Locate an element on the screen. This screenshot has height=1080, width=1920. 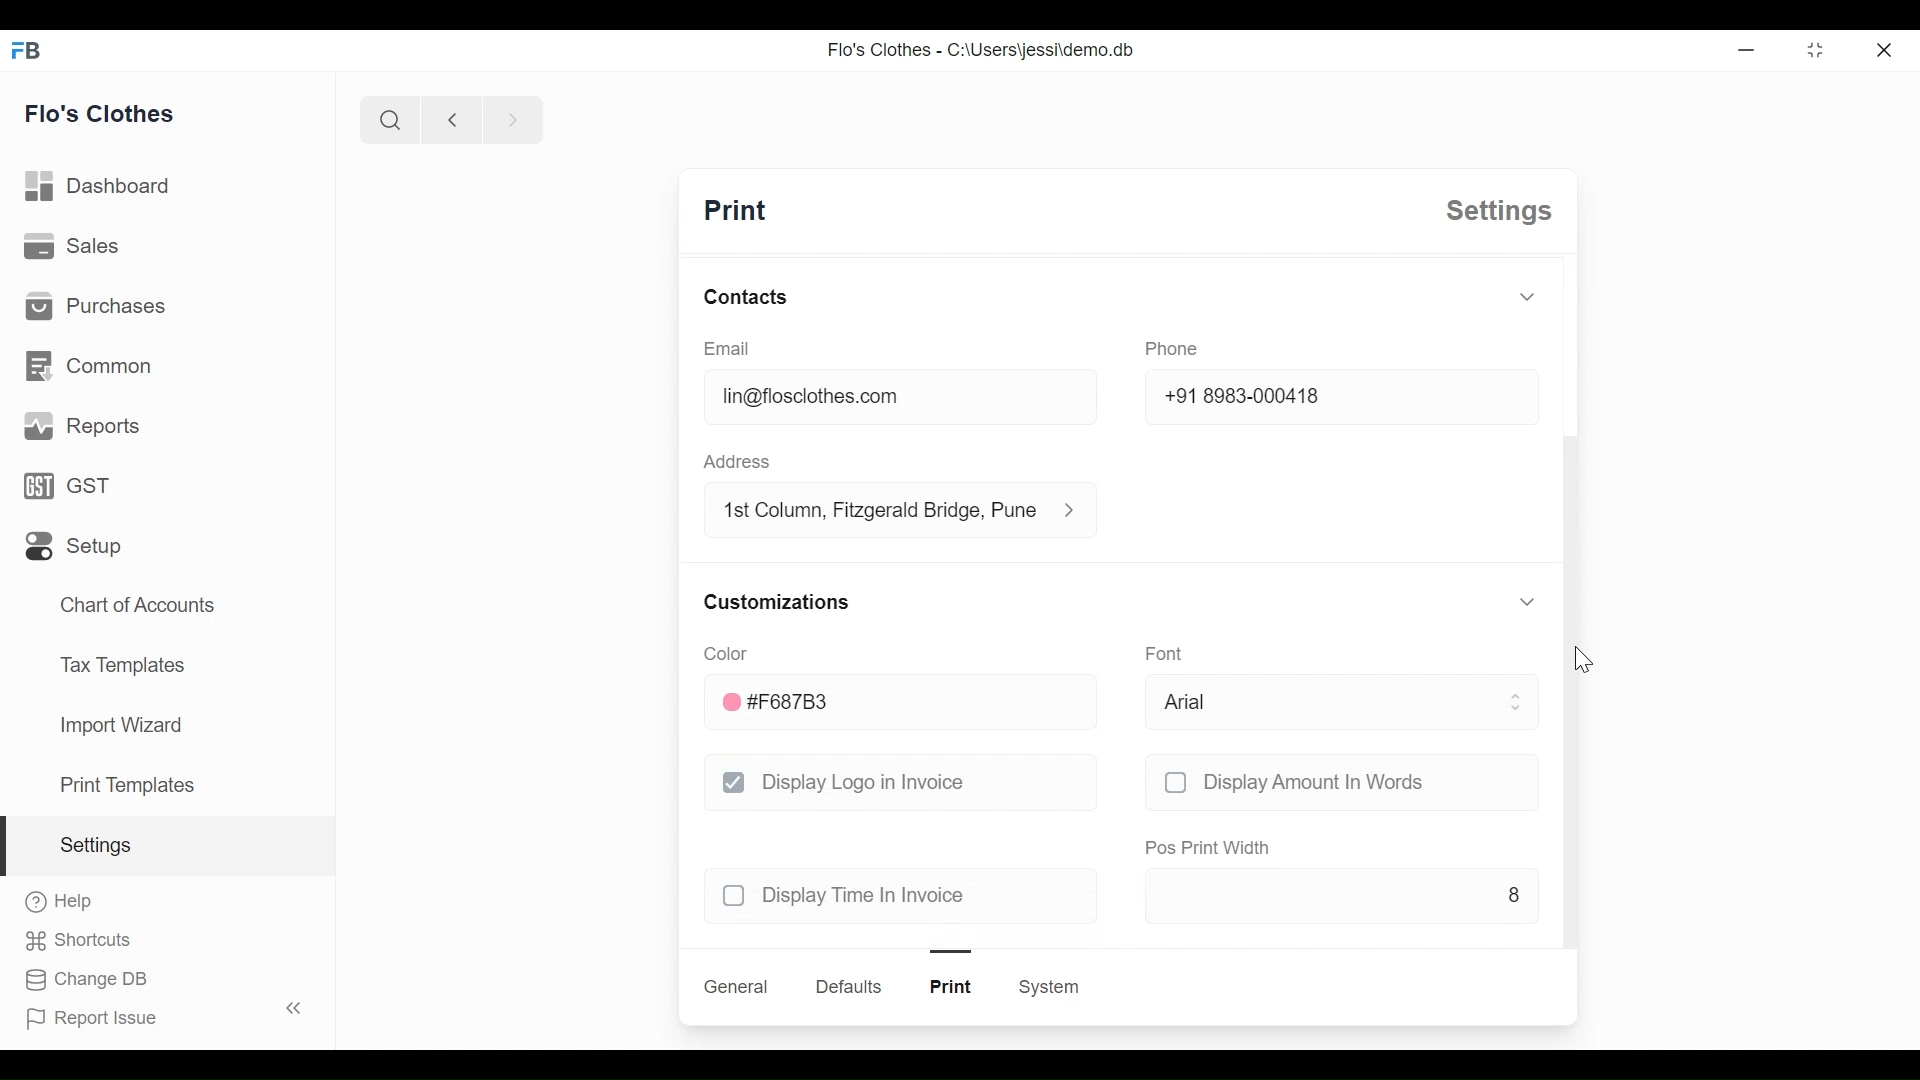
Minimize is located at coordinates (1743, 49).